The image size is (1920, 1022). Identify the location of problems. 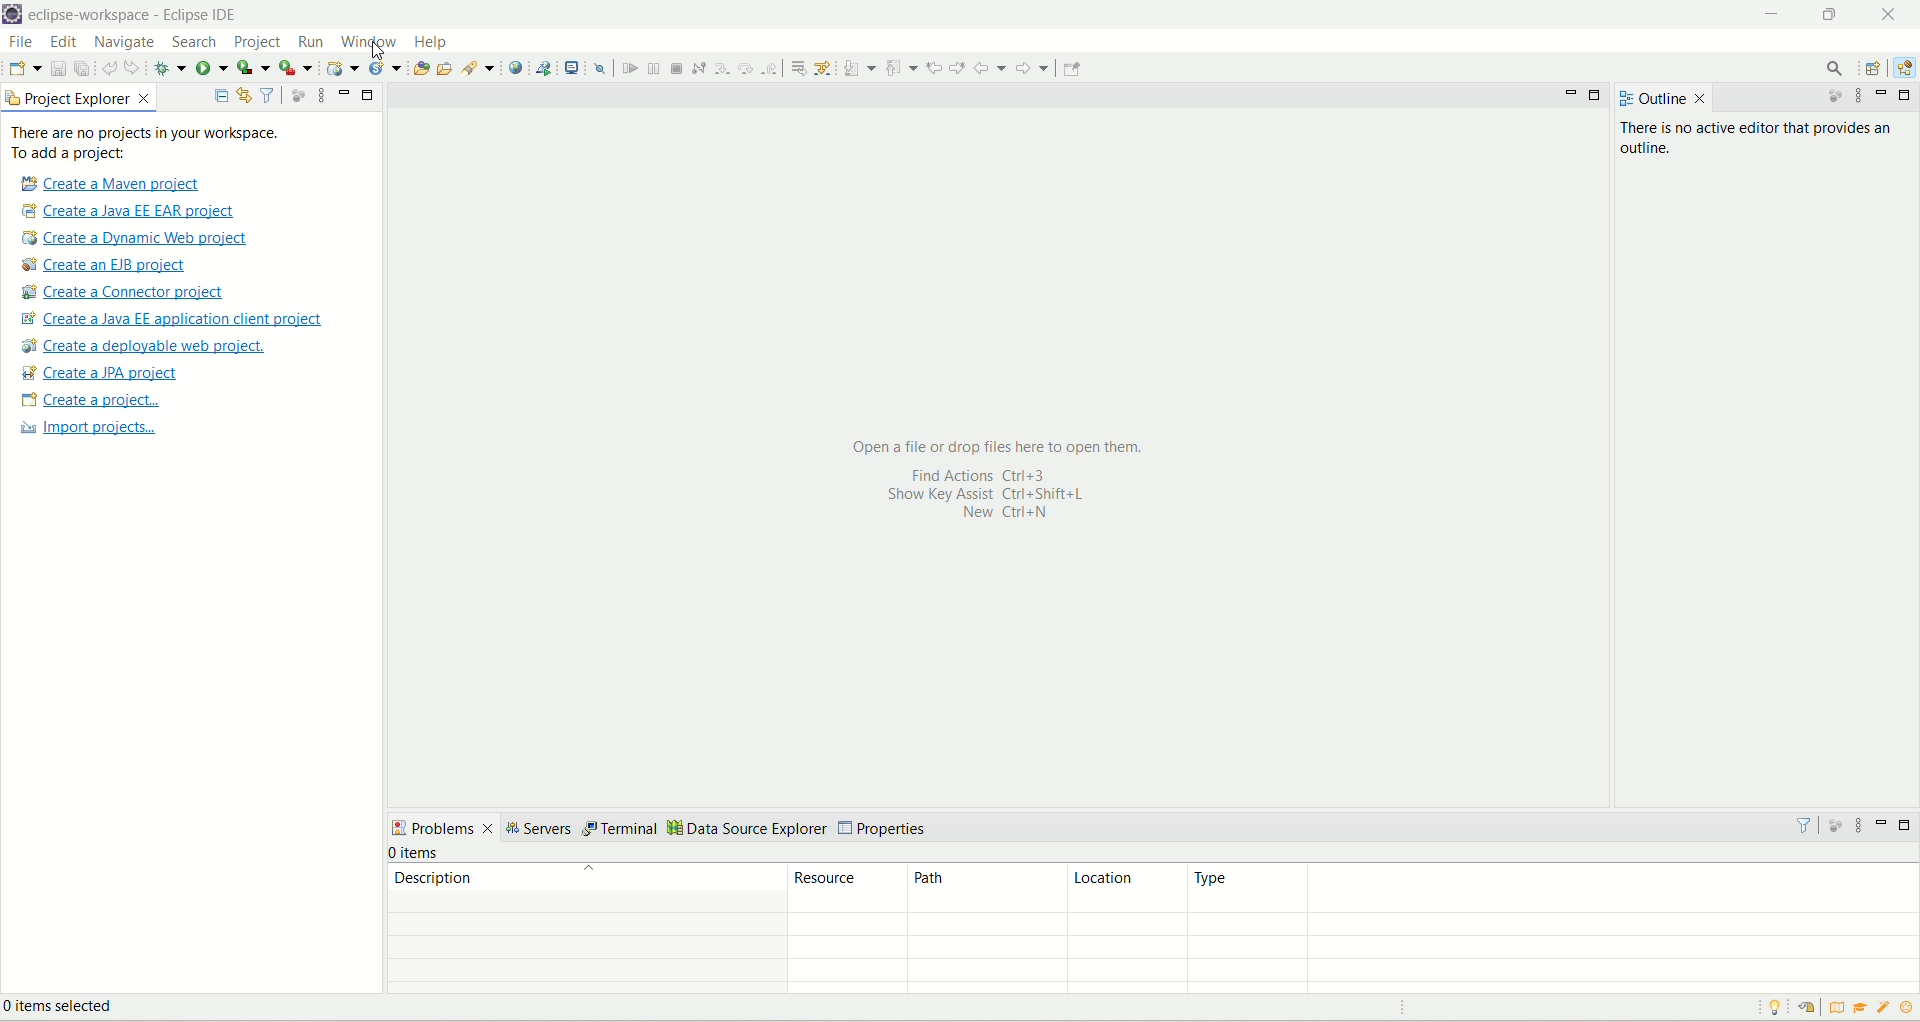
(443, 827).